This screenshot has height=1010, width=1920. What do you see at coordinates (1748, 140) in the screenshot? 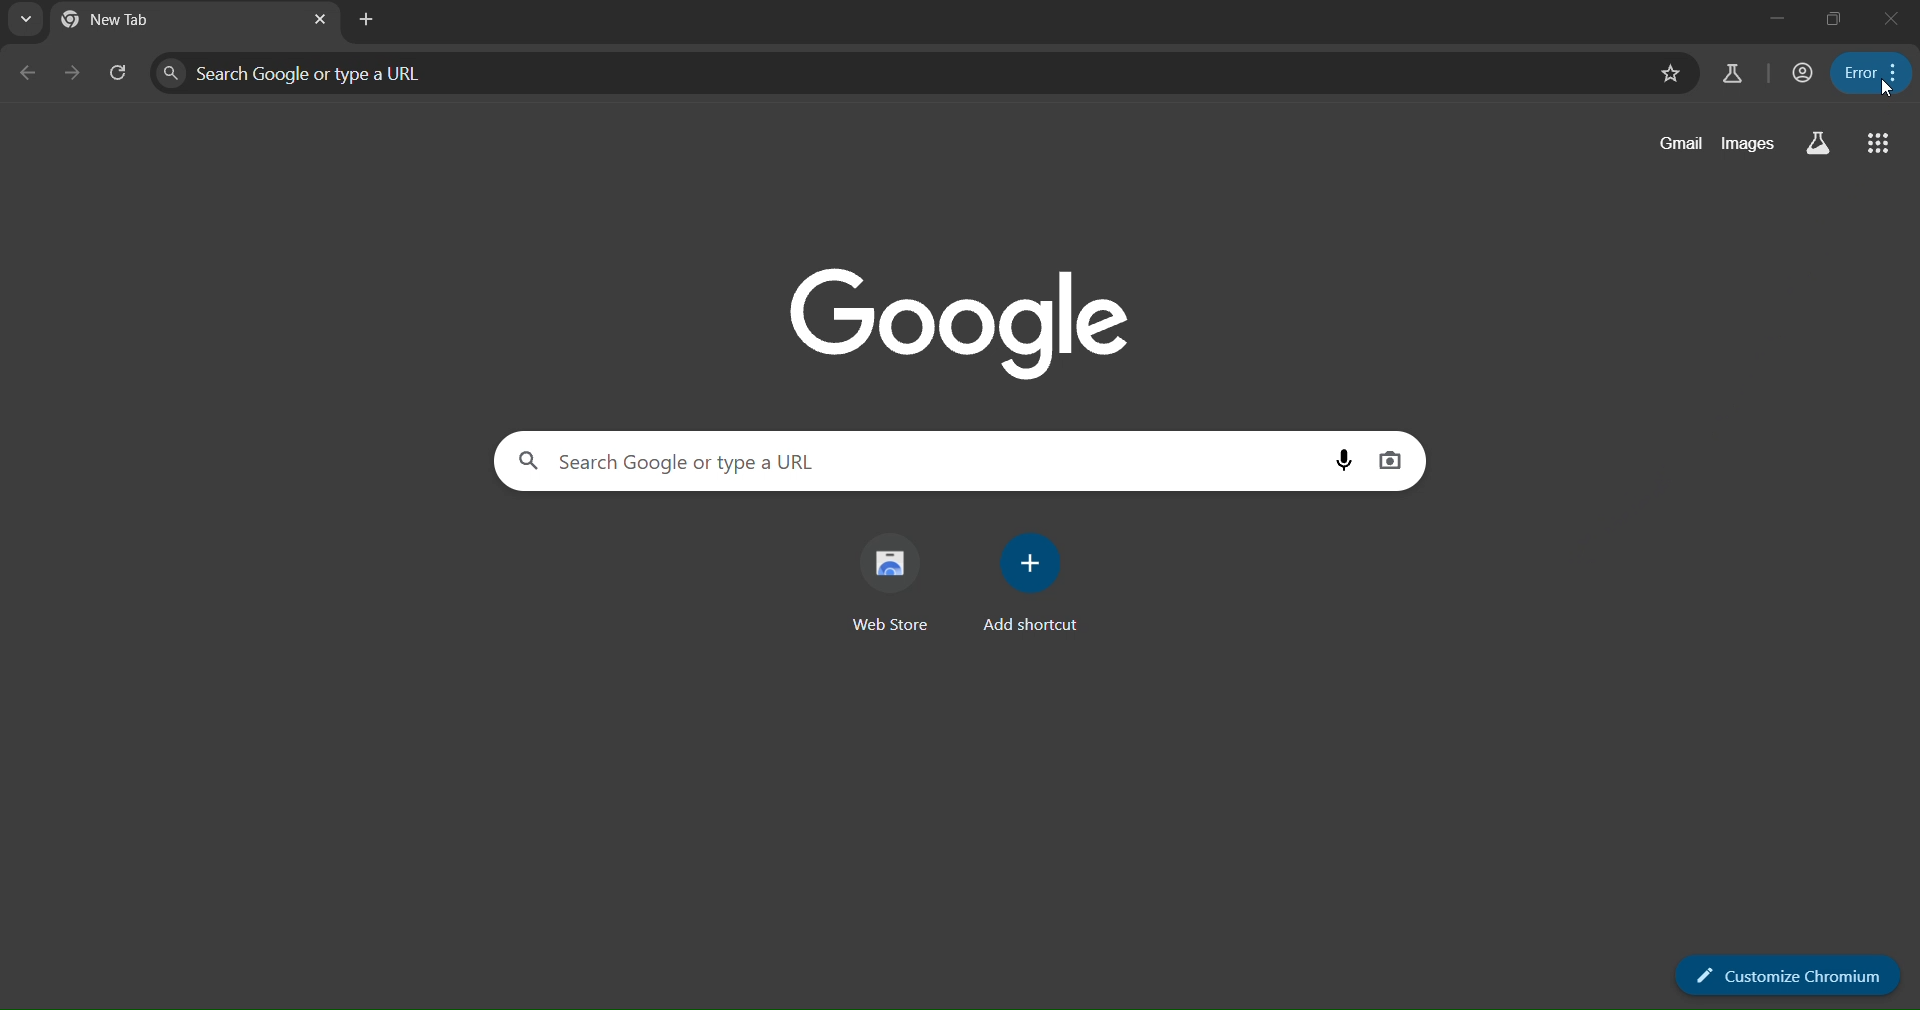
I see `images` at bounding box center [1748, 140].